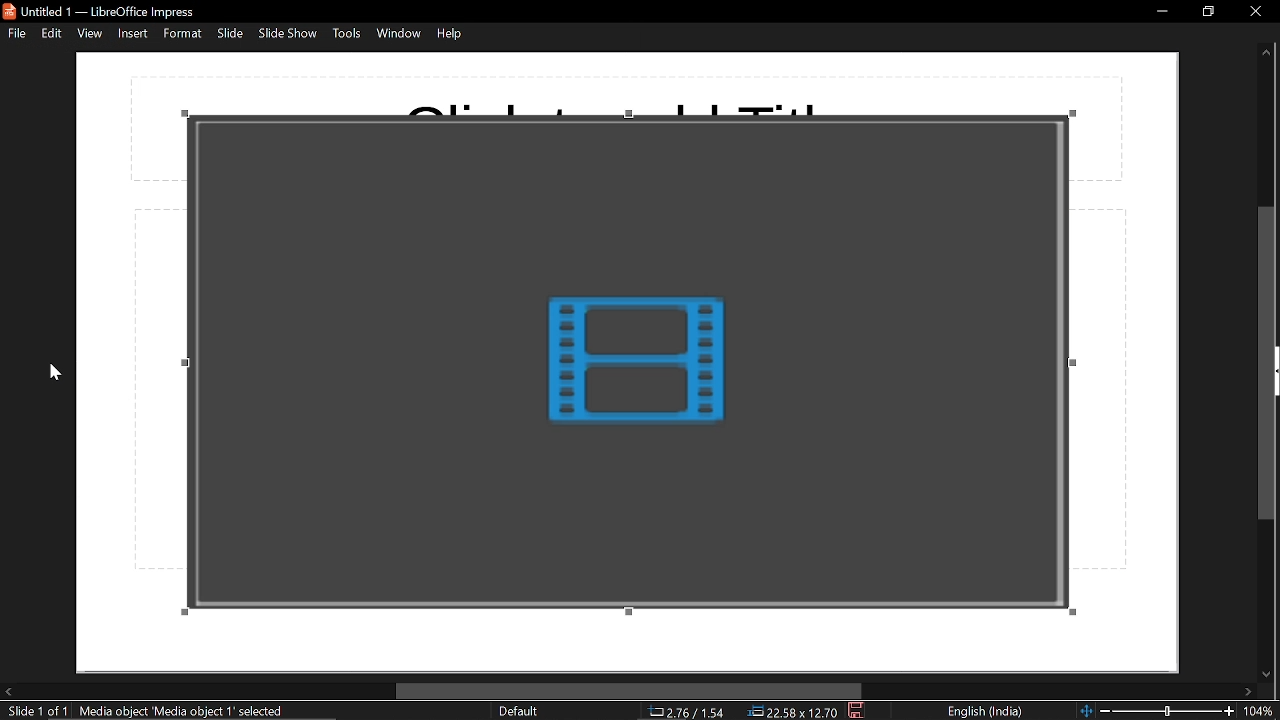 The width and height of the screenshot is (1280, 720). I want to click on horizontal scrollbar, so click(628, 691).